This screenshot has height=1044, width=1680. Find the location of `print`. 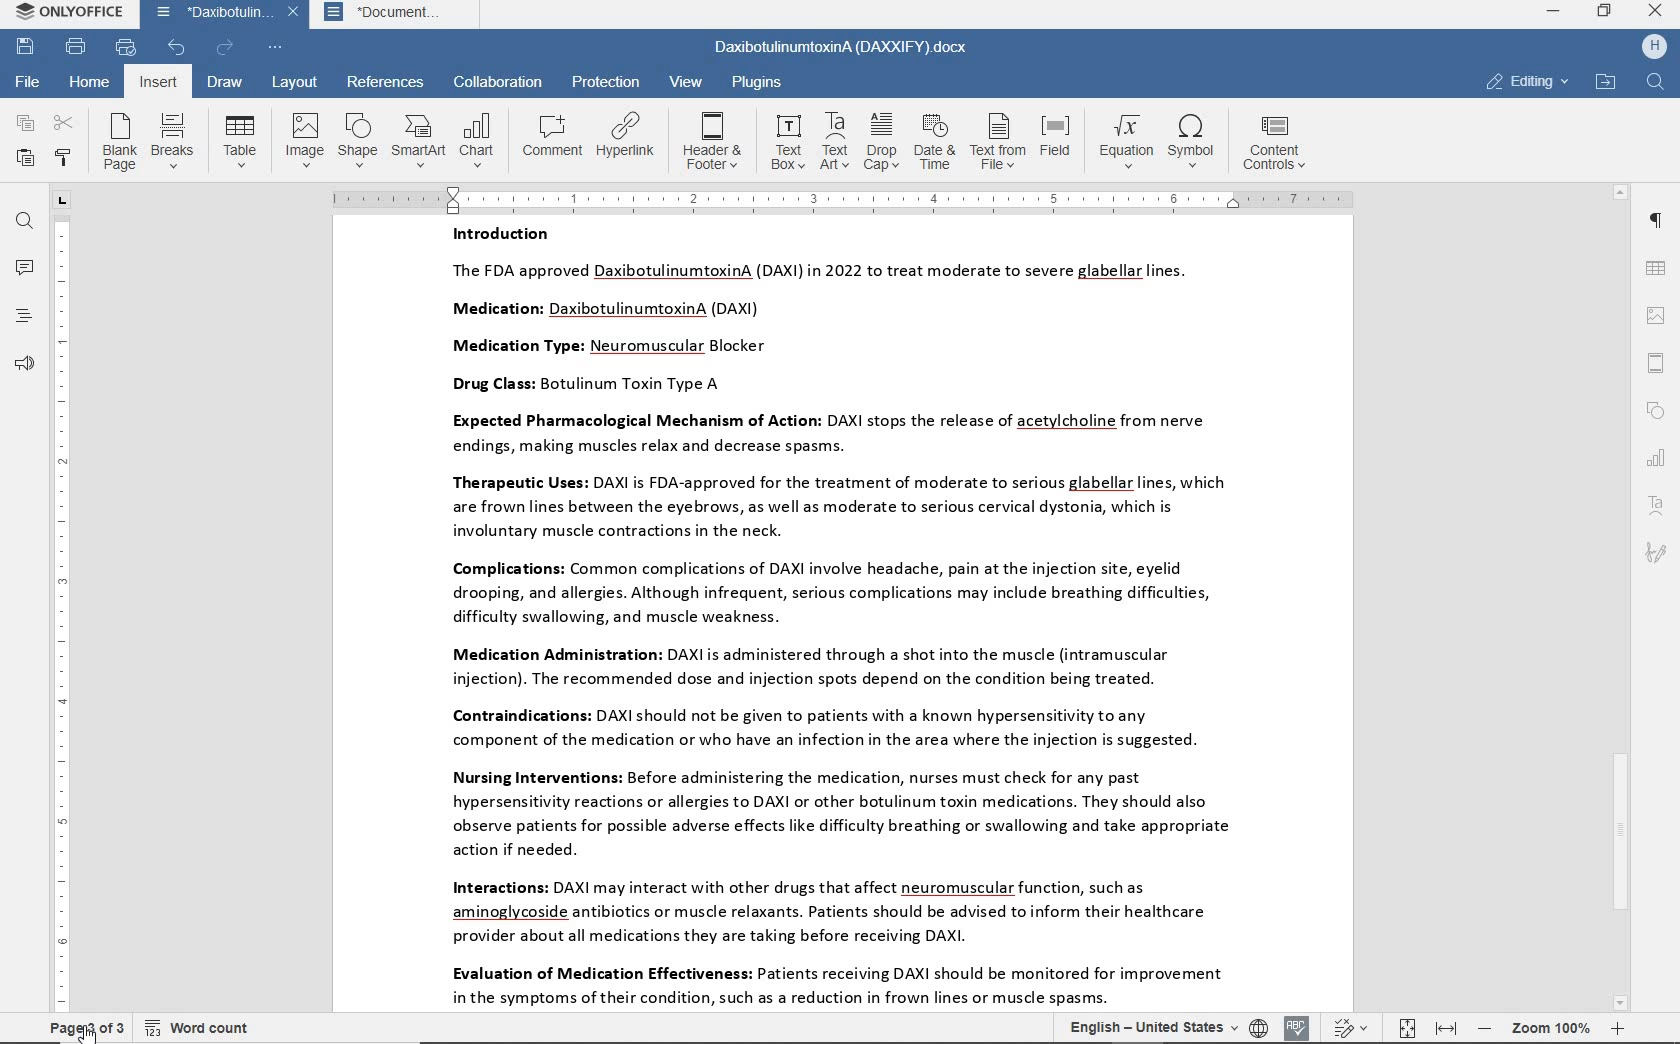

print is located at coordinates (77, 47).